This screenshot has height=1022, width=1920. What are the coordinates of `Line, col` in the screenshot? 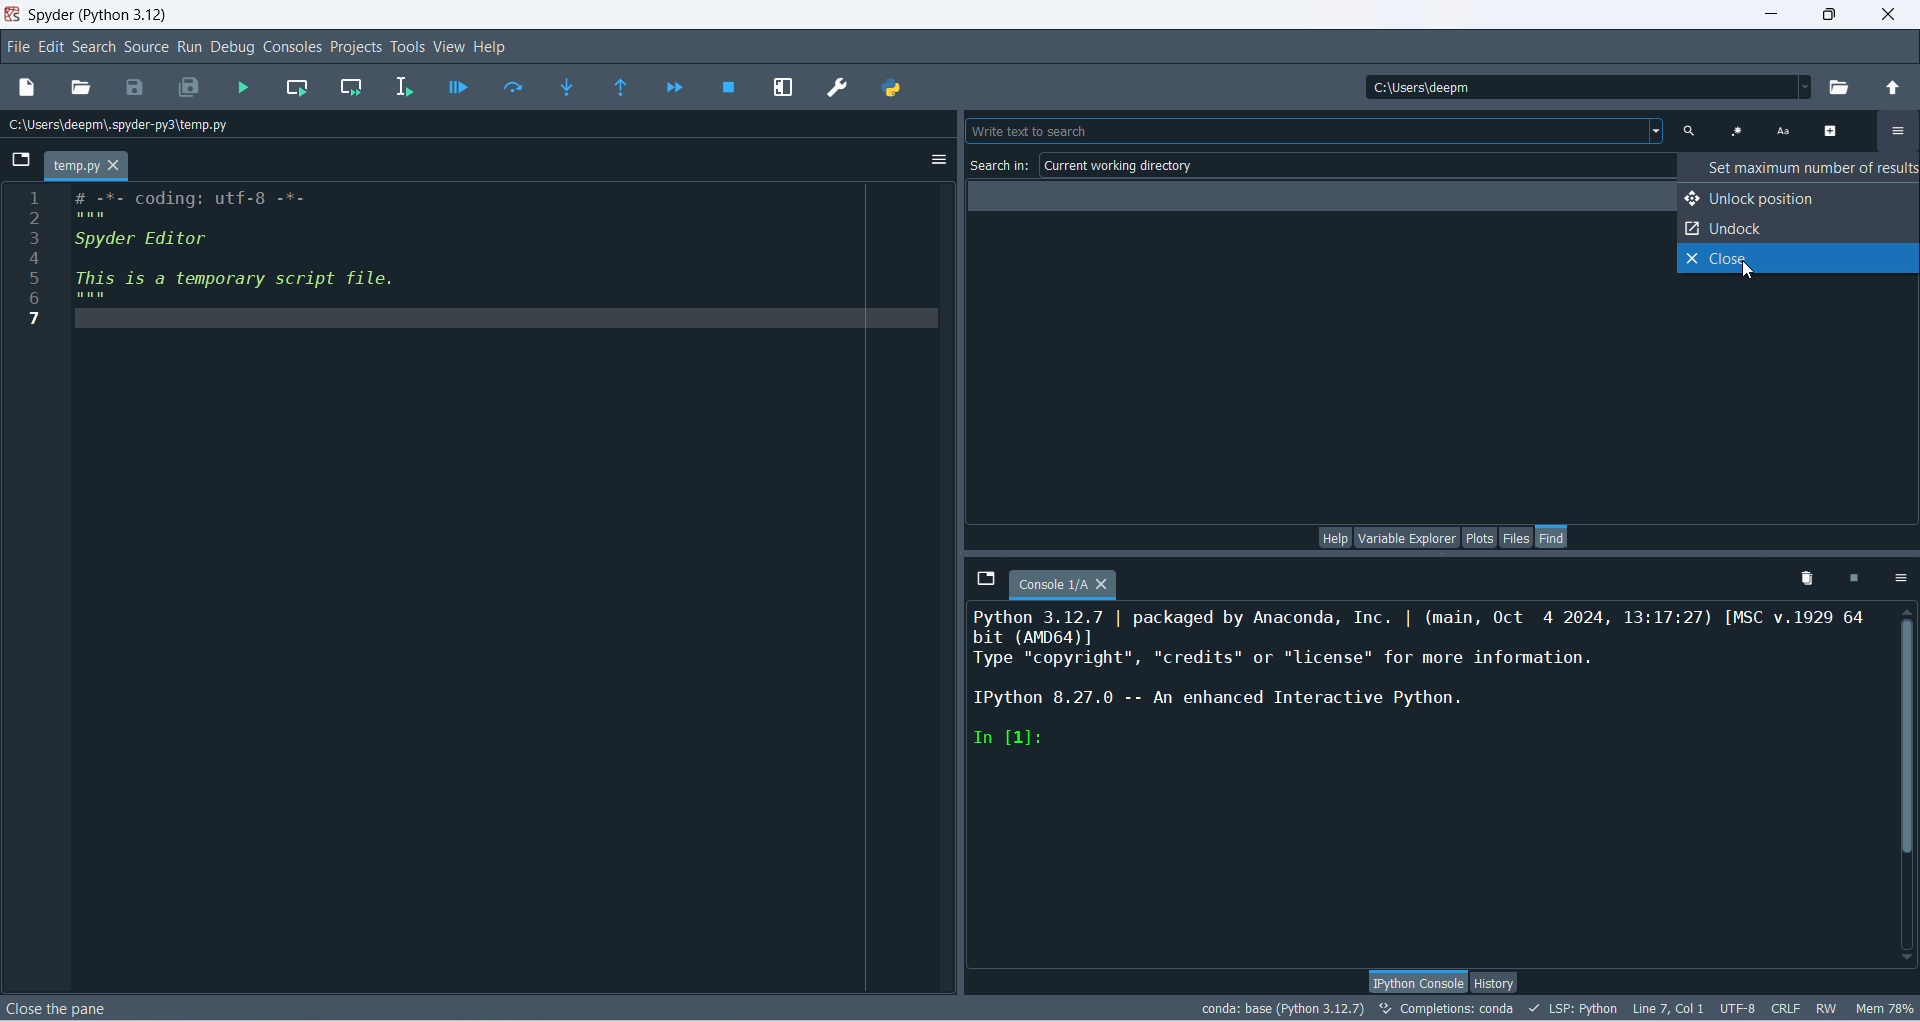 It's located at (1666, 1008).